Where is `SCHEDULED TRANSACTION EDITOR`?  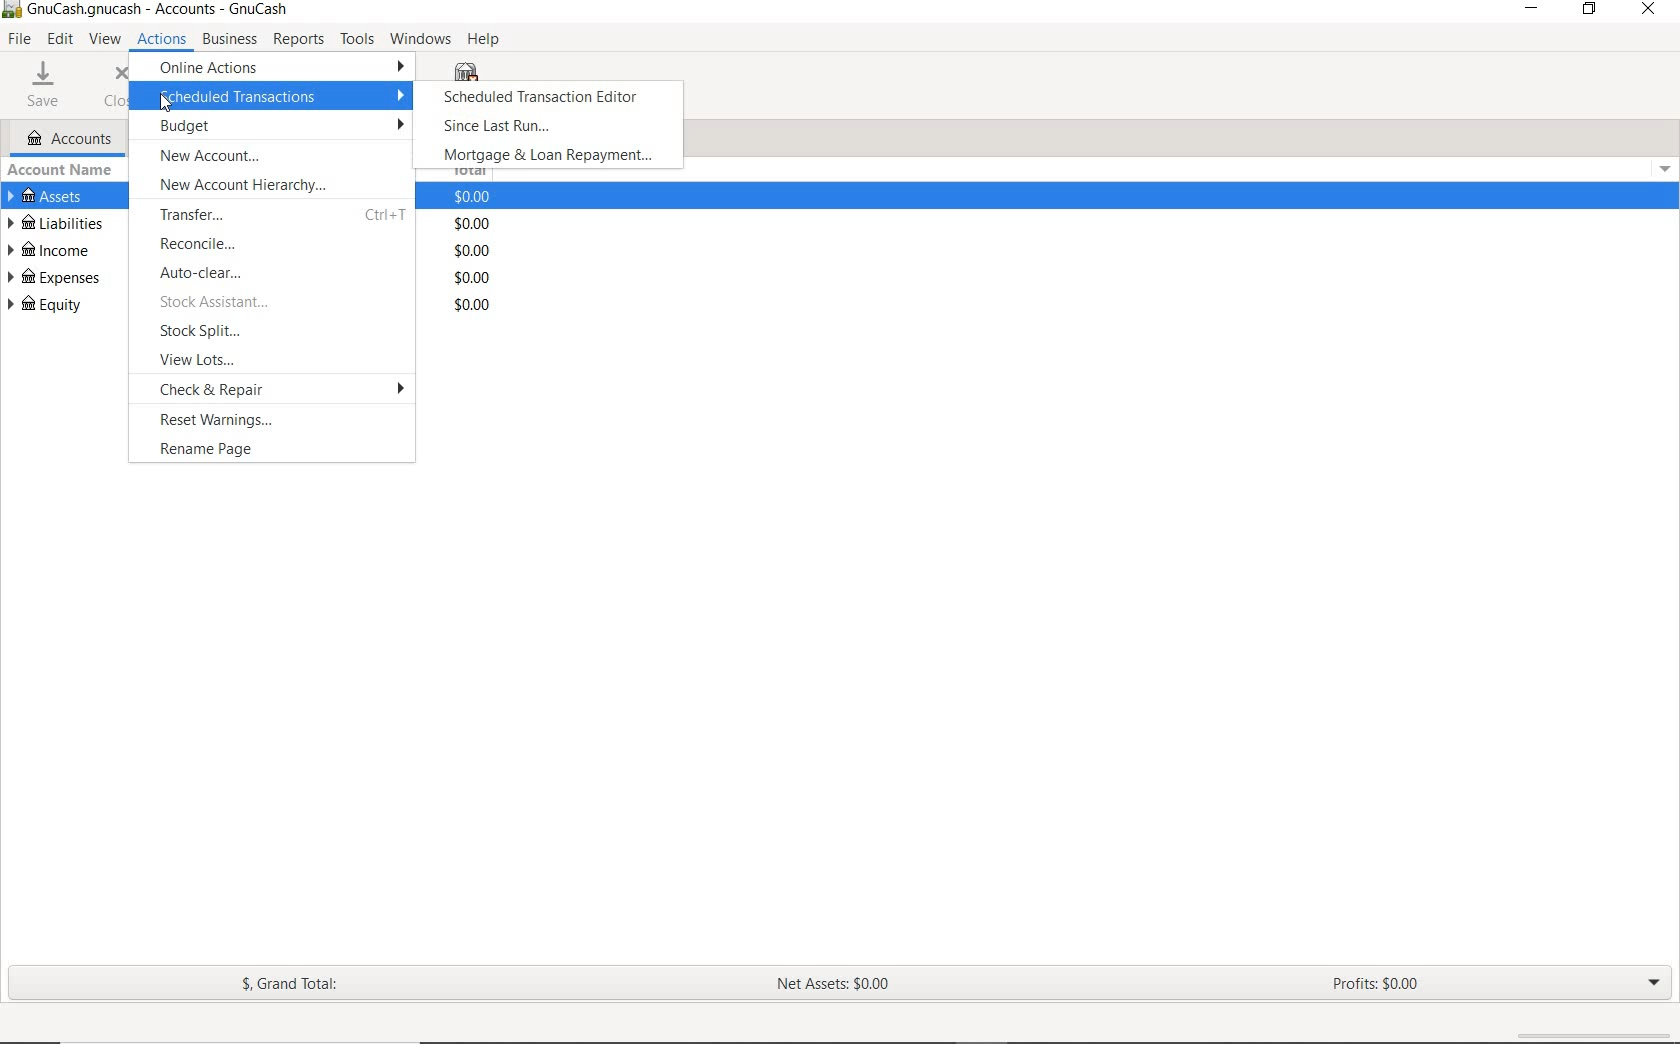 SCHEDULED TRANSACTION EDITOR is located at coordinates (547, 101).